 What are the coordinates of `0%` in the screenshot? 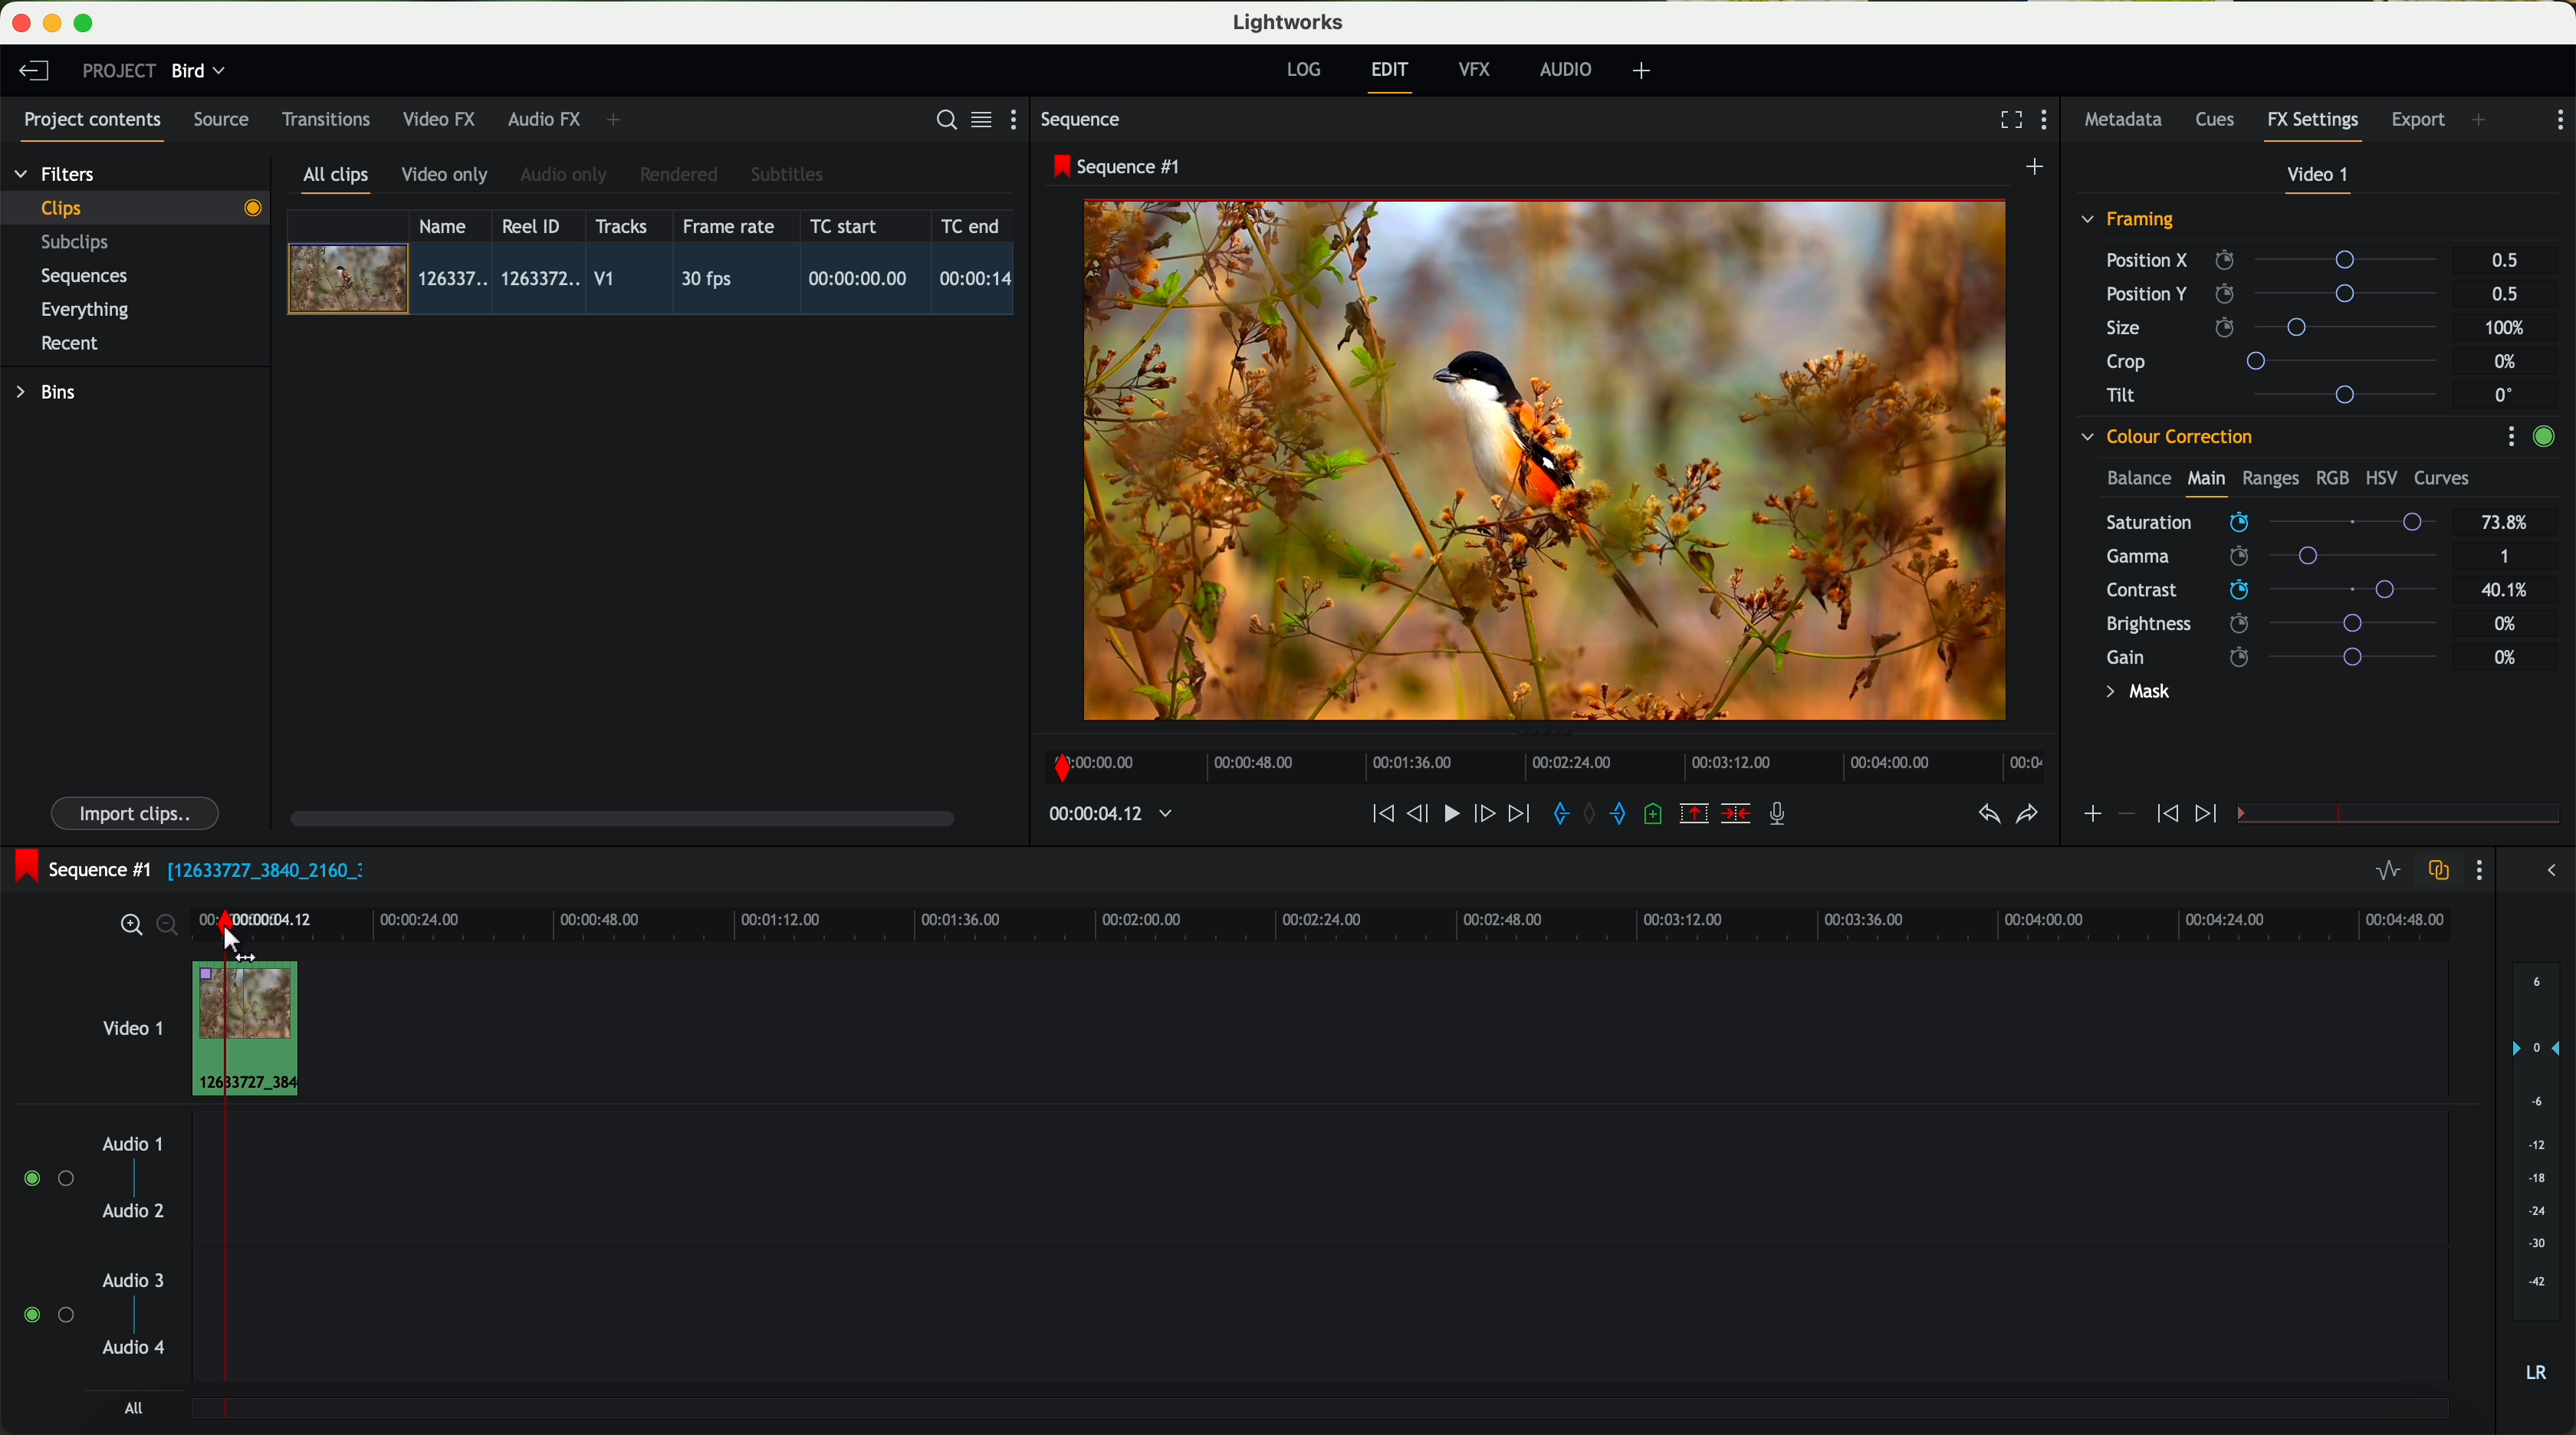 It's located at (2506, 657).